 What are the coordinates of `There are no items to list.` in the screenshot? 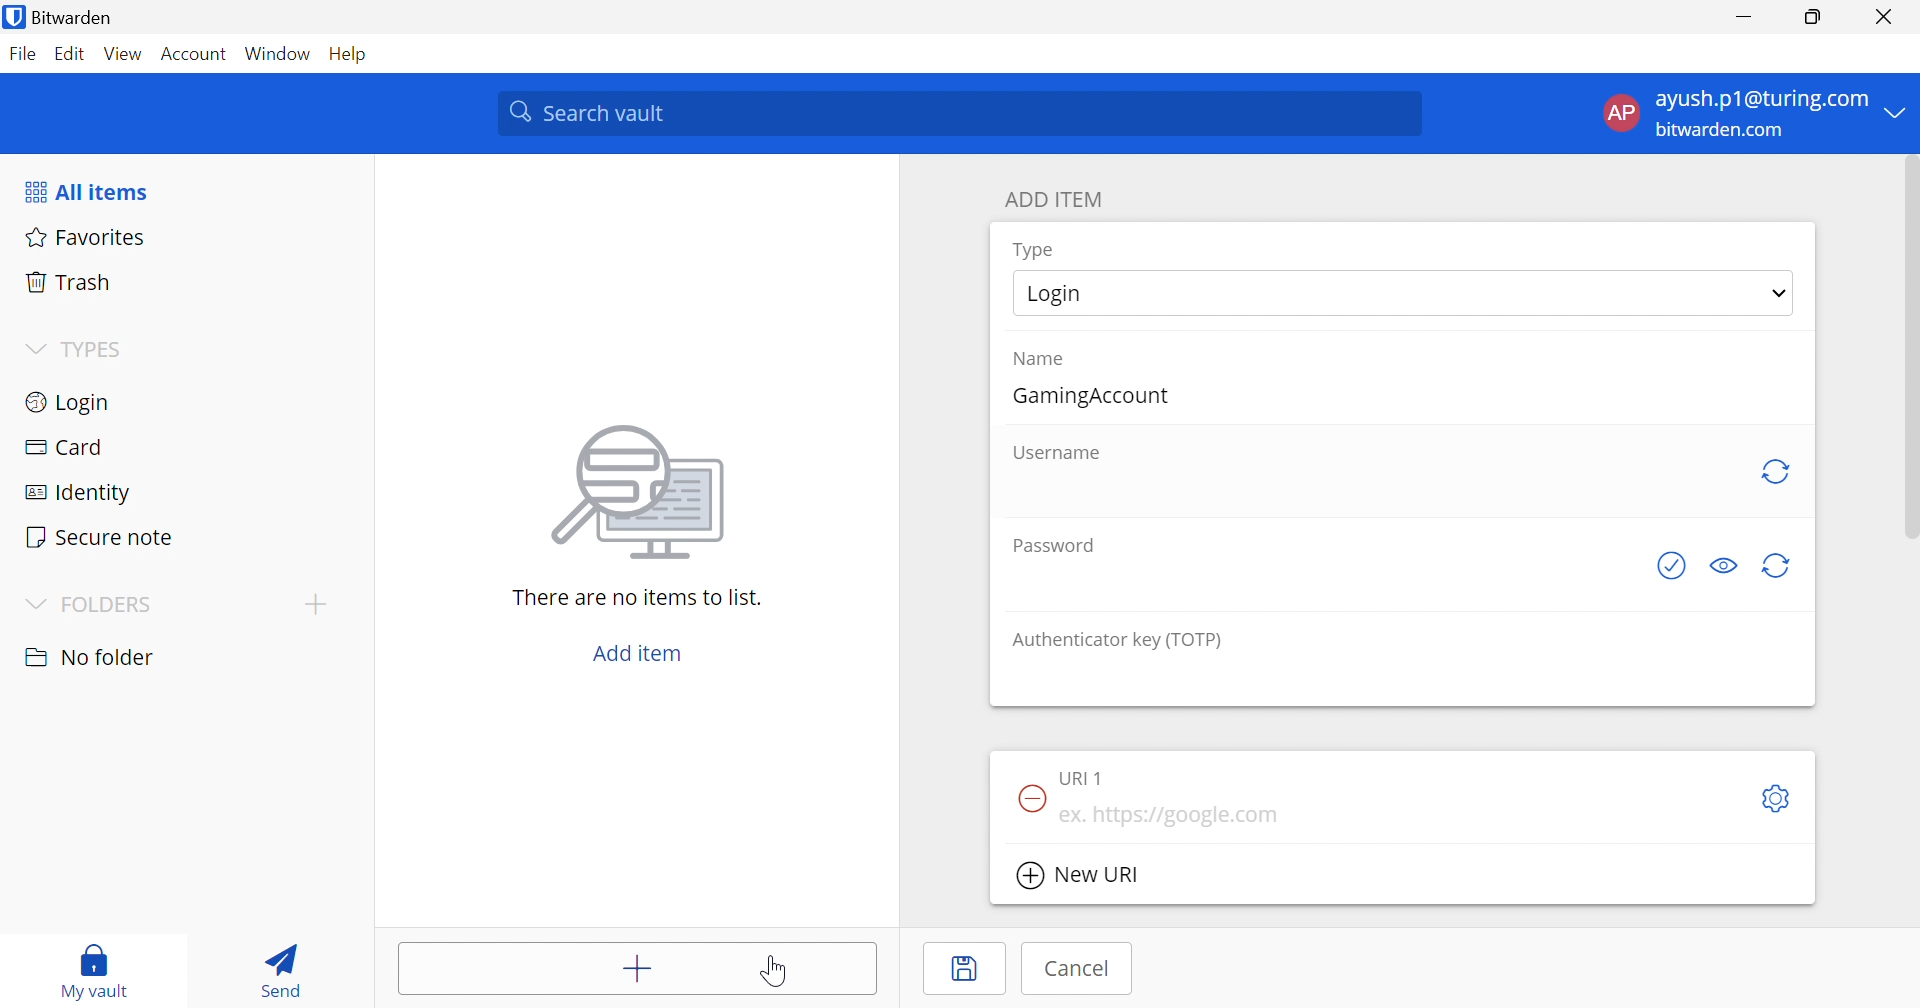 It's located at (637, 600).